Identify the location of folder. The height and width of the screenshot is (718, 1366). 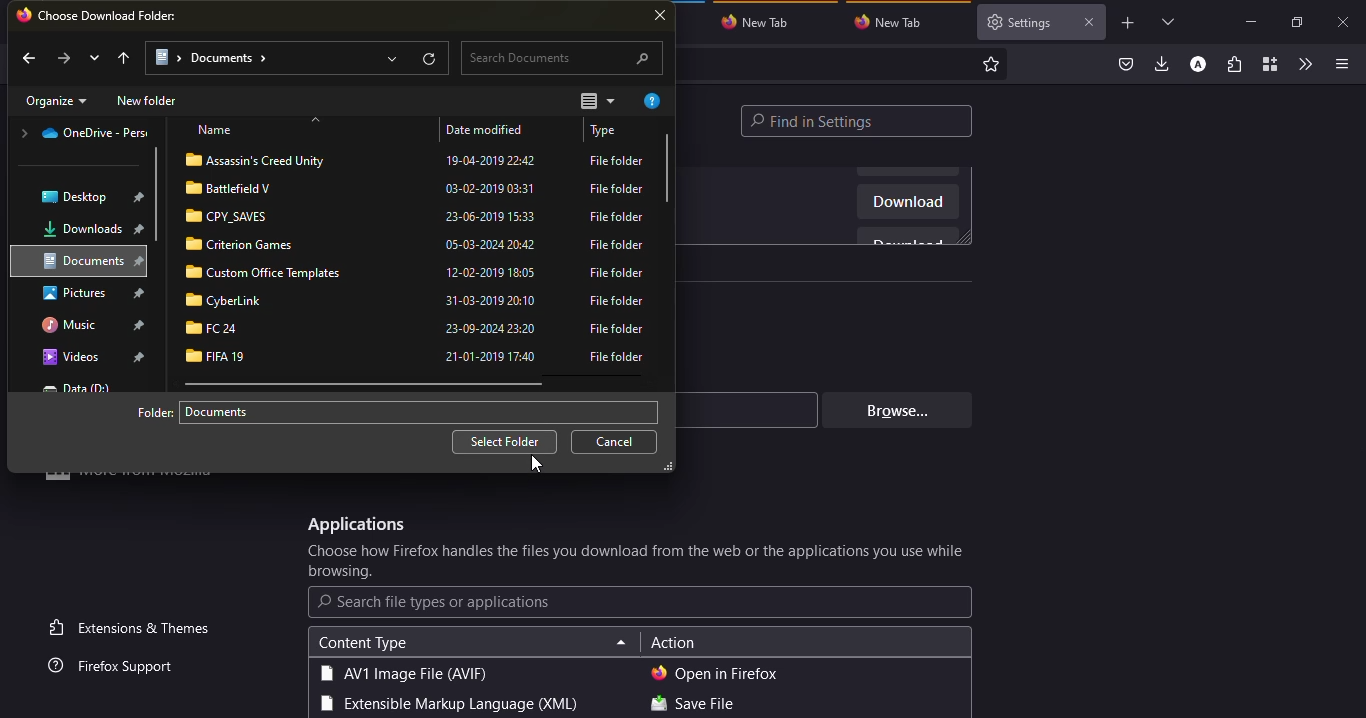
(232, 188).